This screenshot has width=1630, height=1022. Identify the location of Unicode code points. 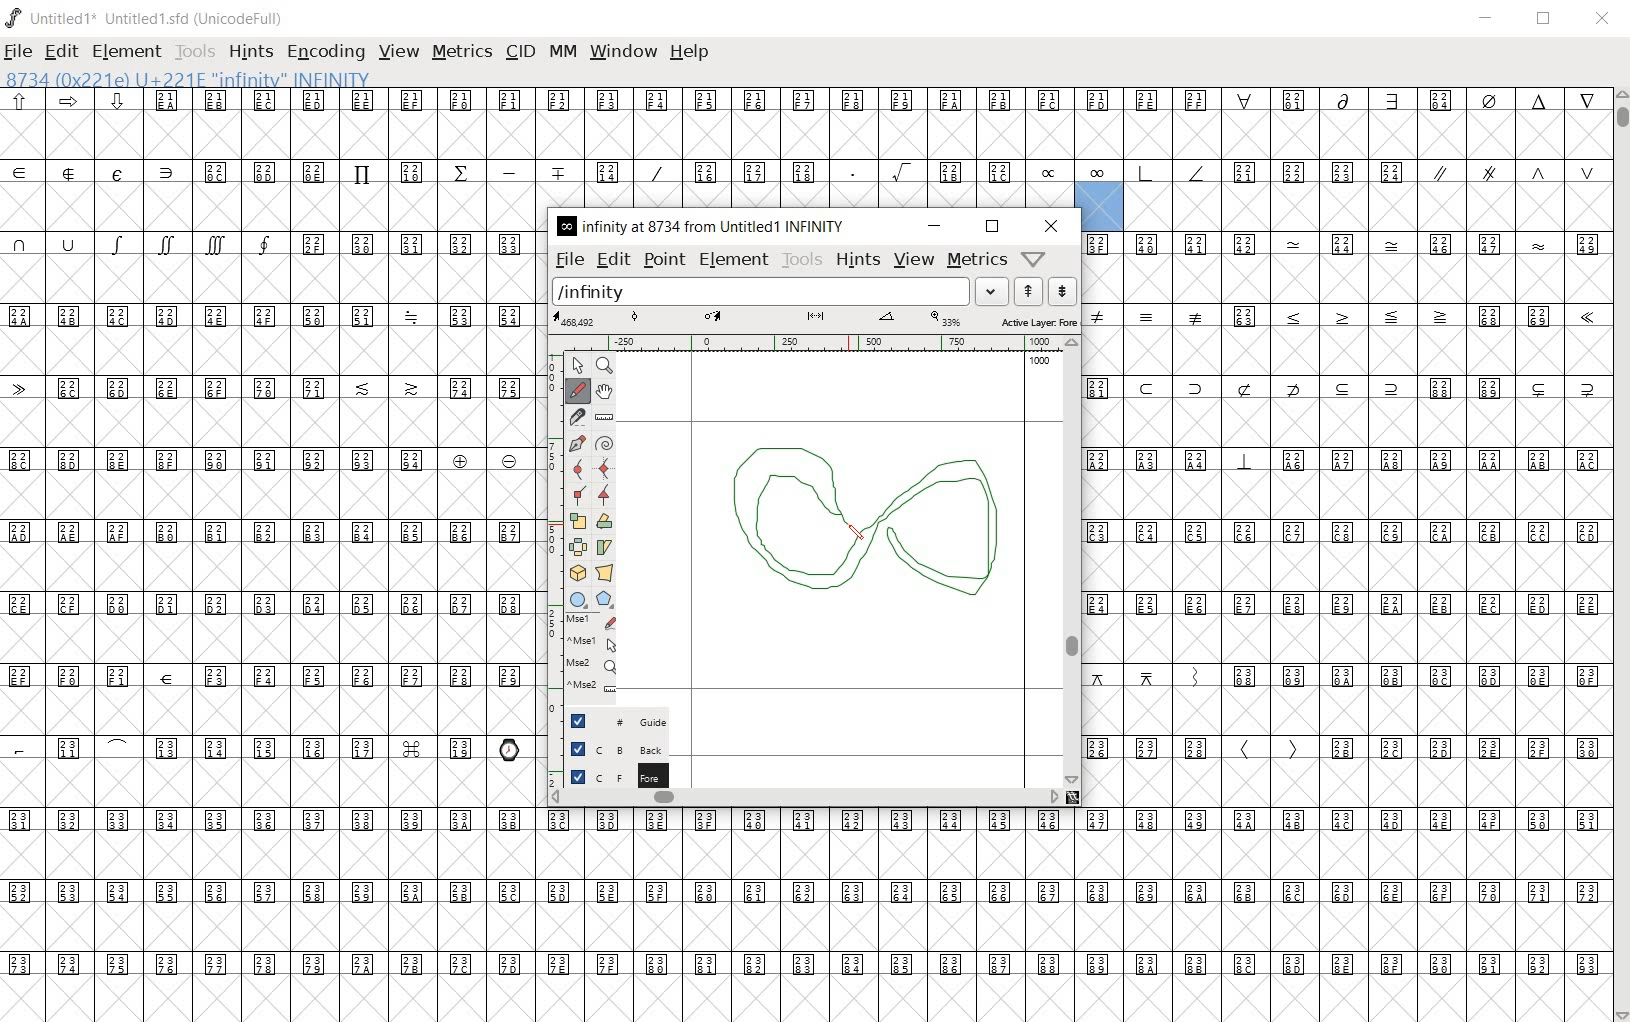
(276, 675).